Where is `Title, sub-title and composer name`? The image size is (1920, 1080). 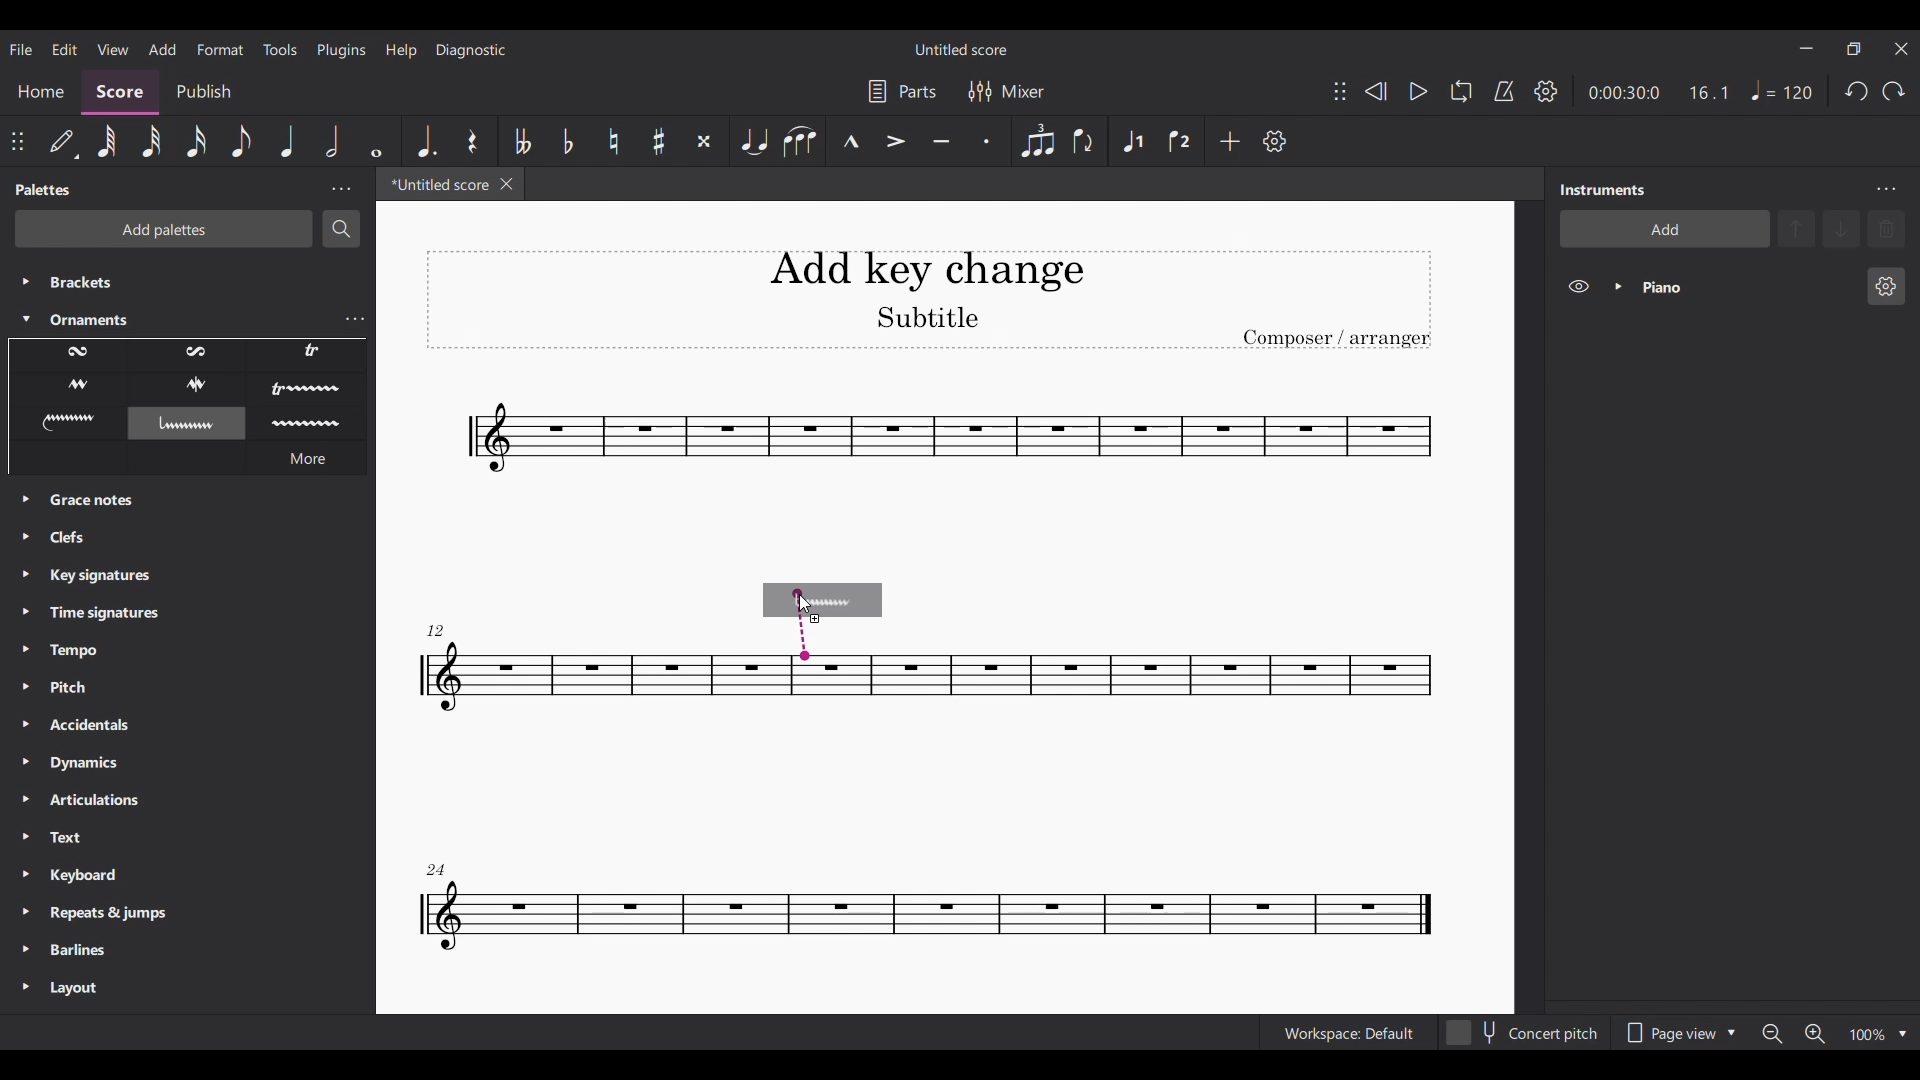 Title, sub-title and composer name is located at coordinates (929, 300).